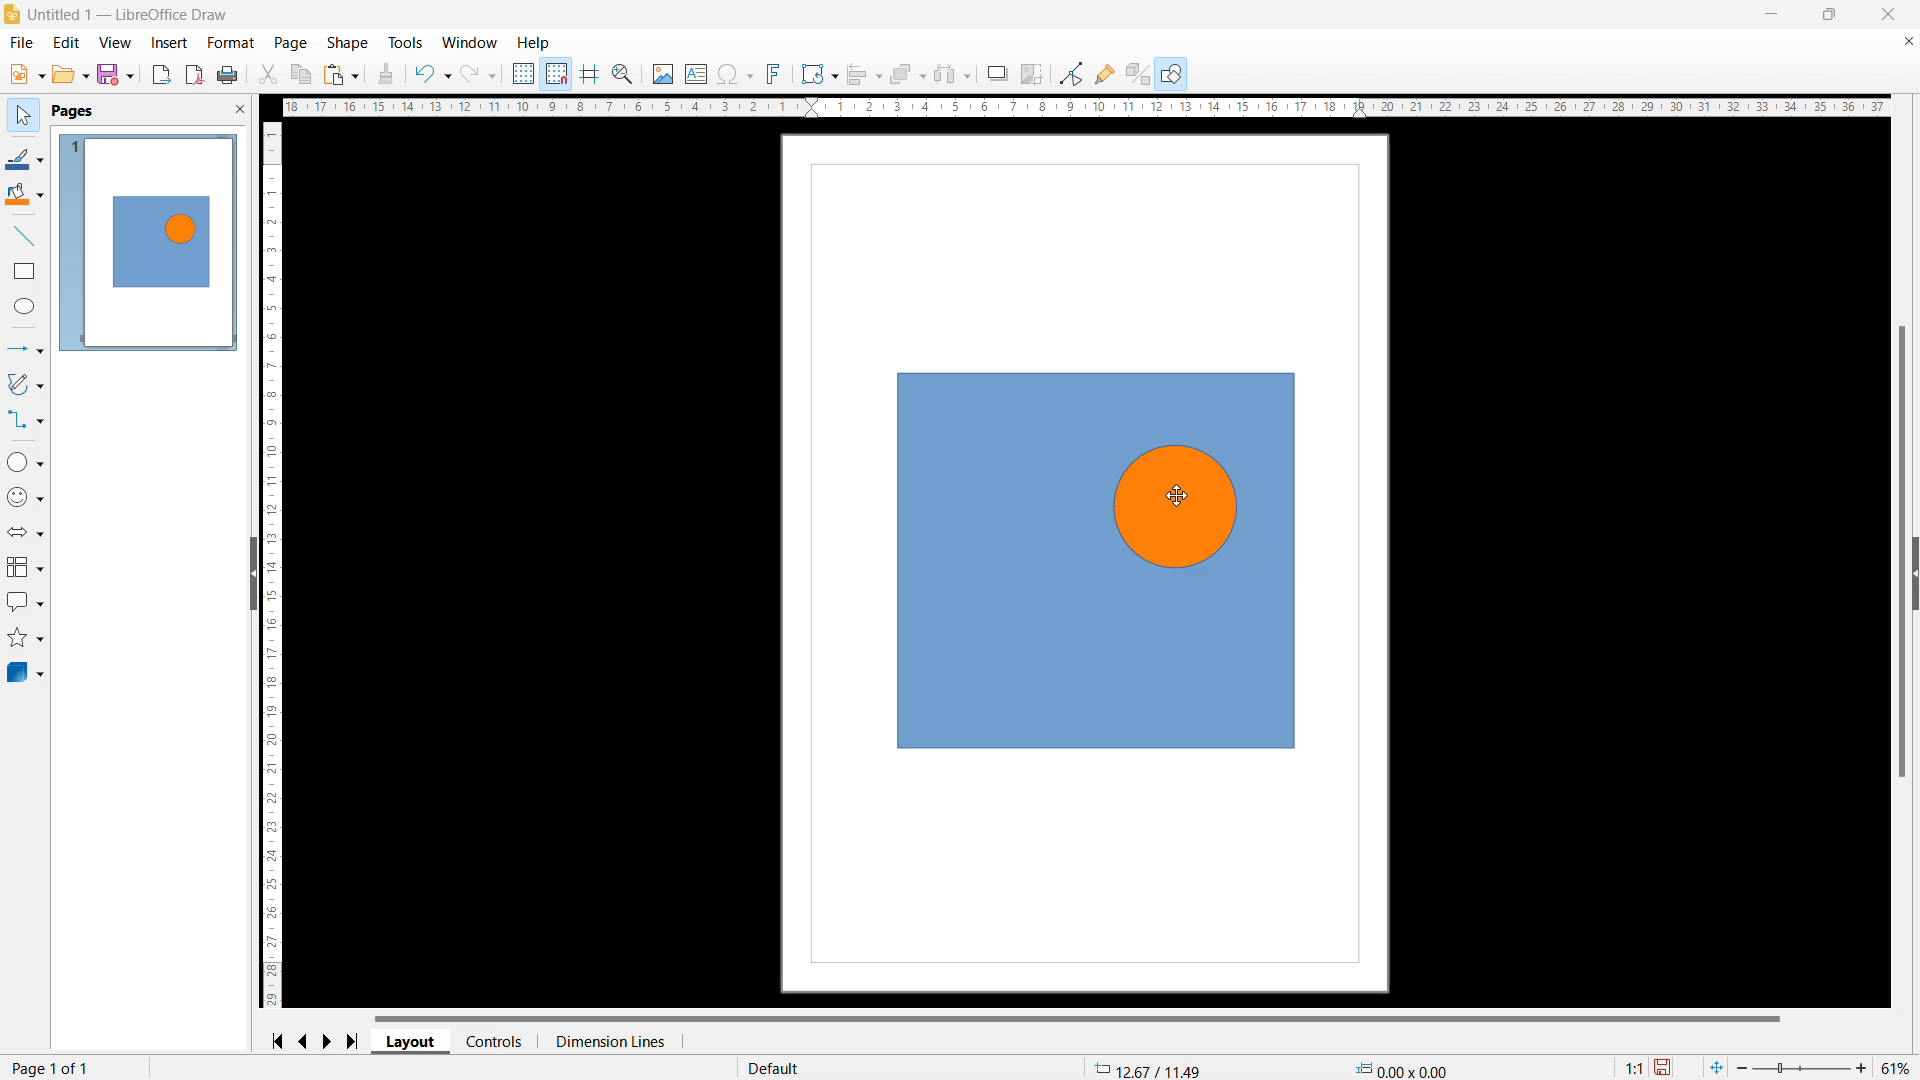 This screenshot has width=1920, height=1080. Describe the element at coordinates (267, 75) in the screenshot. I see `cut` at that location.